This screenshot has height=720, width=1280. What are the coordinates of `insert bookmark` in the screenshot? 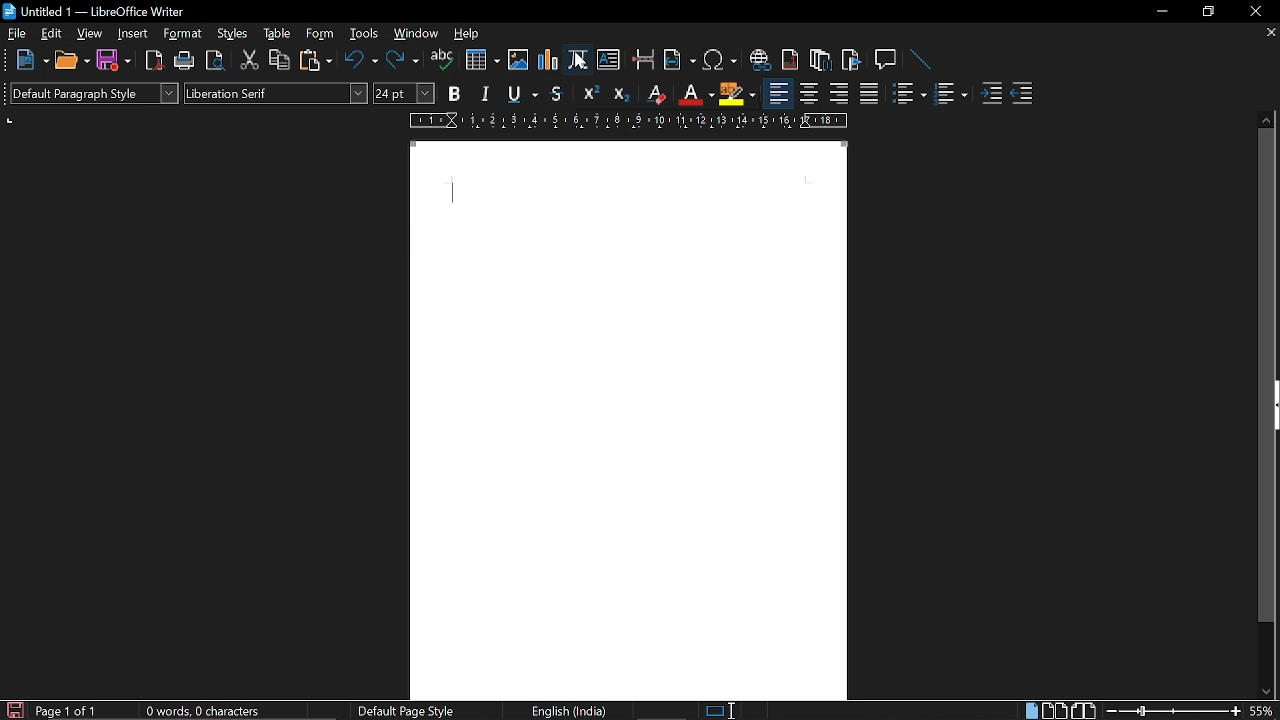 It's located at (851, 61).